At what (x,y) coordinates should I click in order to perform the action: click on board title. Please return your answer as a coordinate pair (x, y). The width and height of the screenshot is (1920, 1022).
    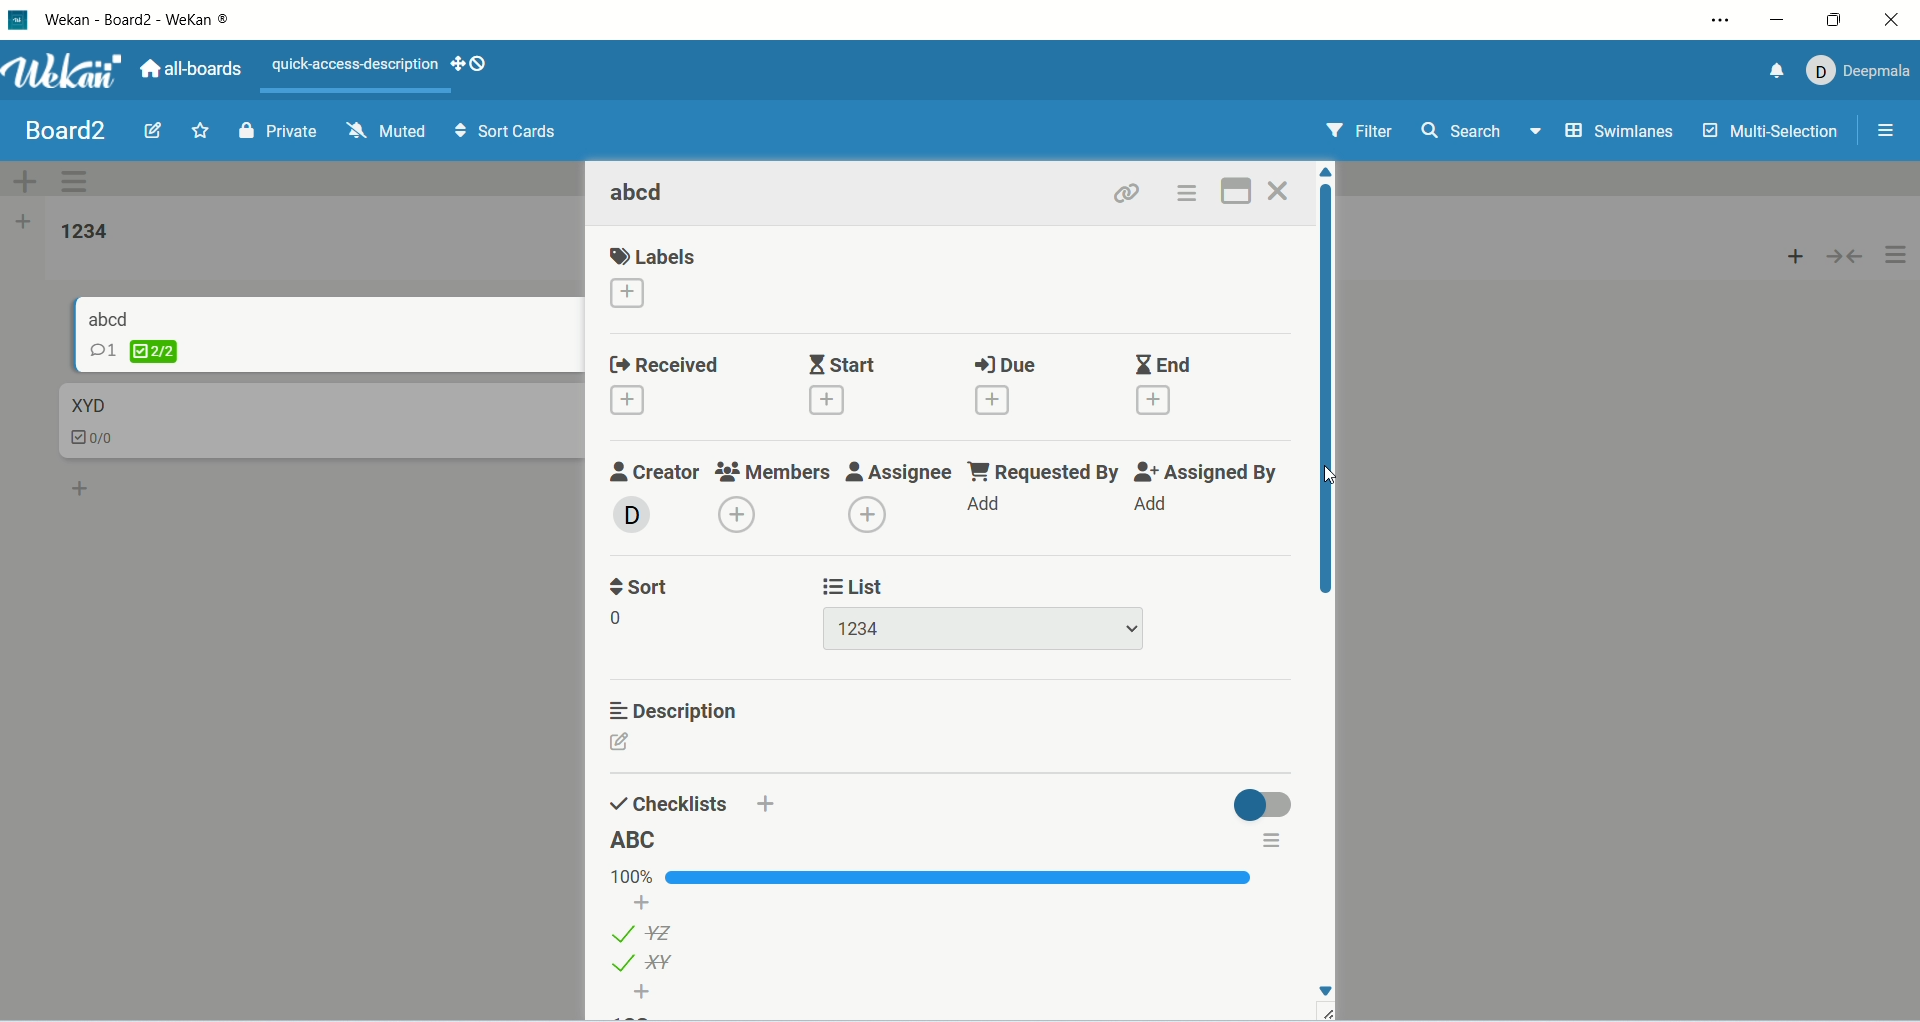
    Looking at the image, I should click on (61, 130).